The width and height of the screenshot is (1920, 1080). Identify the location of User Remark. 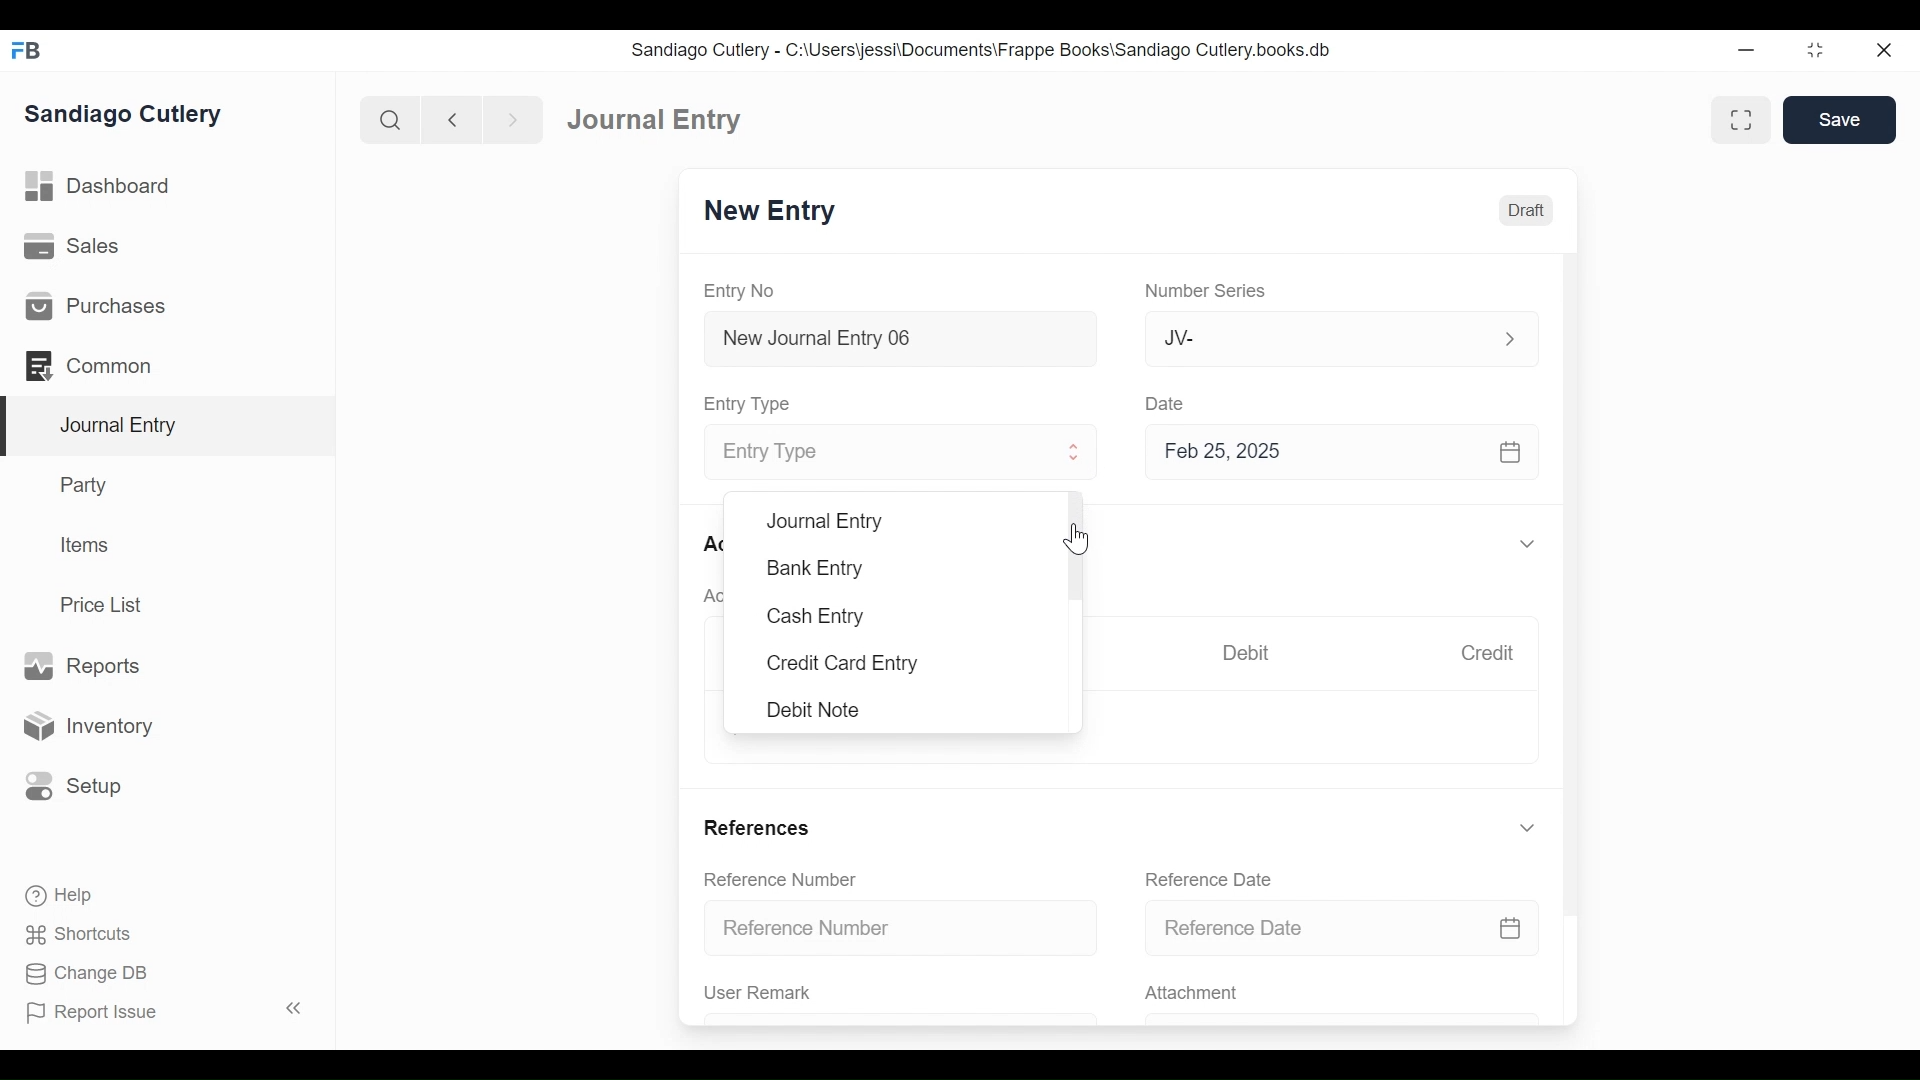
(758, 992).